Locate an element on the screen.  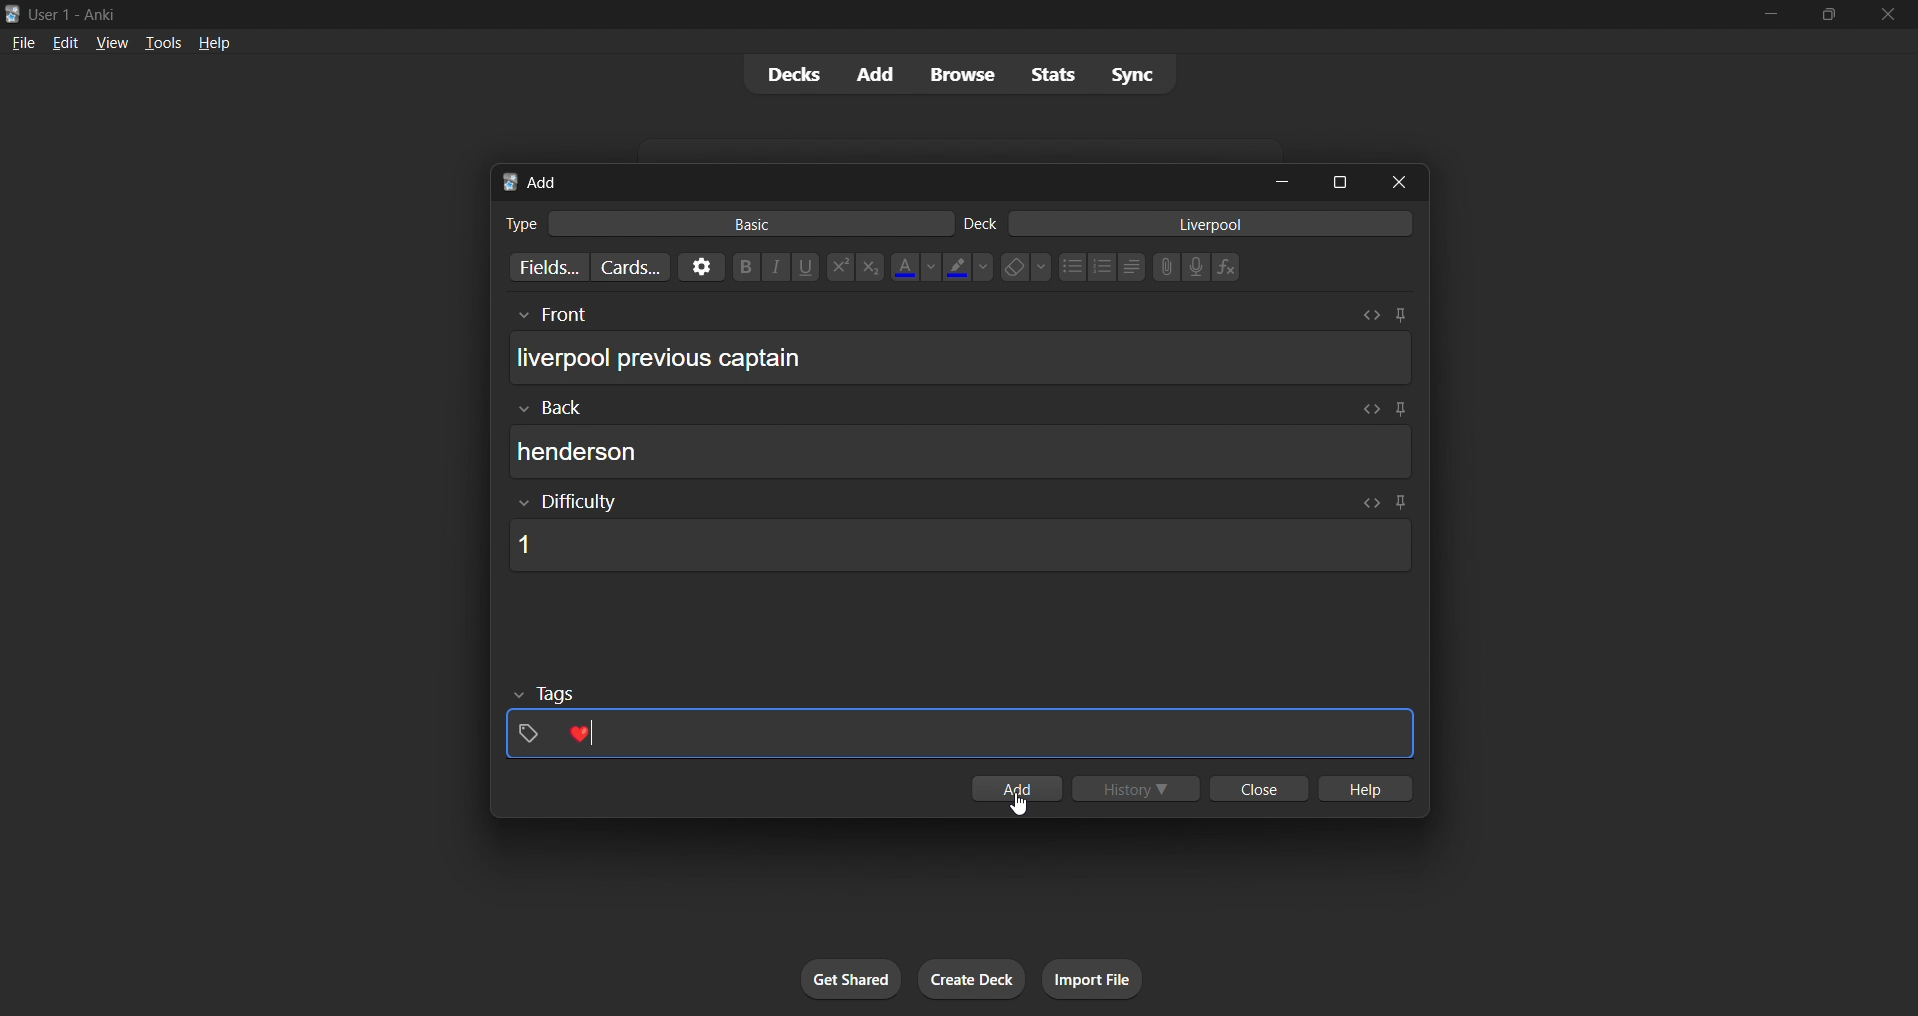
maximize/restore is located at coordinates (1829, 15).